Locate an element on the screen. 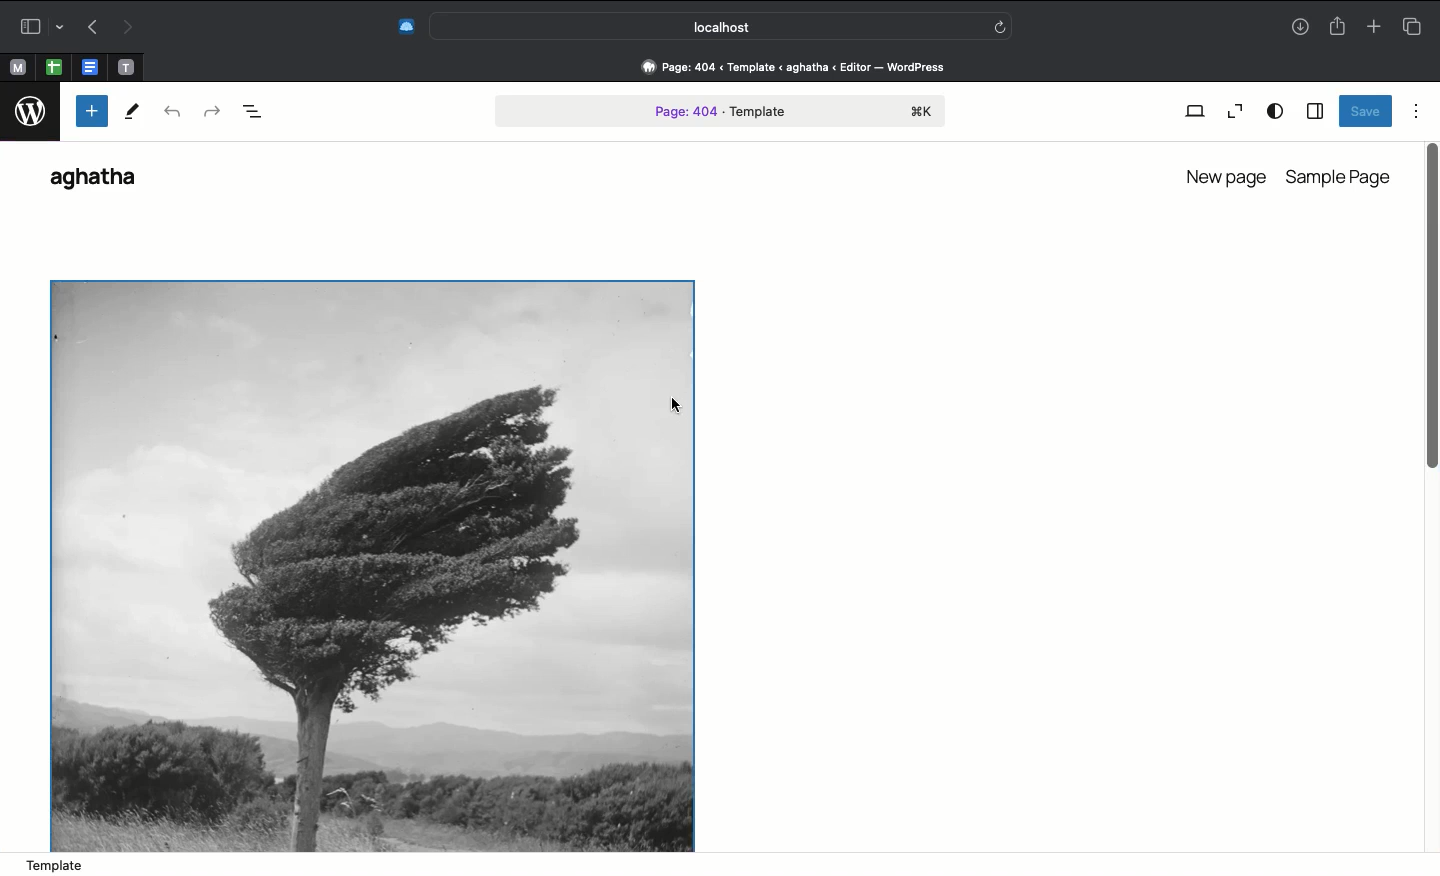 The height and width of the screenshot is (876, 1440). Sample page is located at coordinates (1341, 177).